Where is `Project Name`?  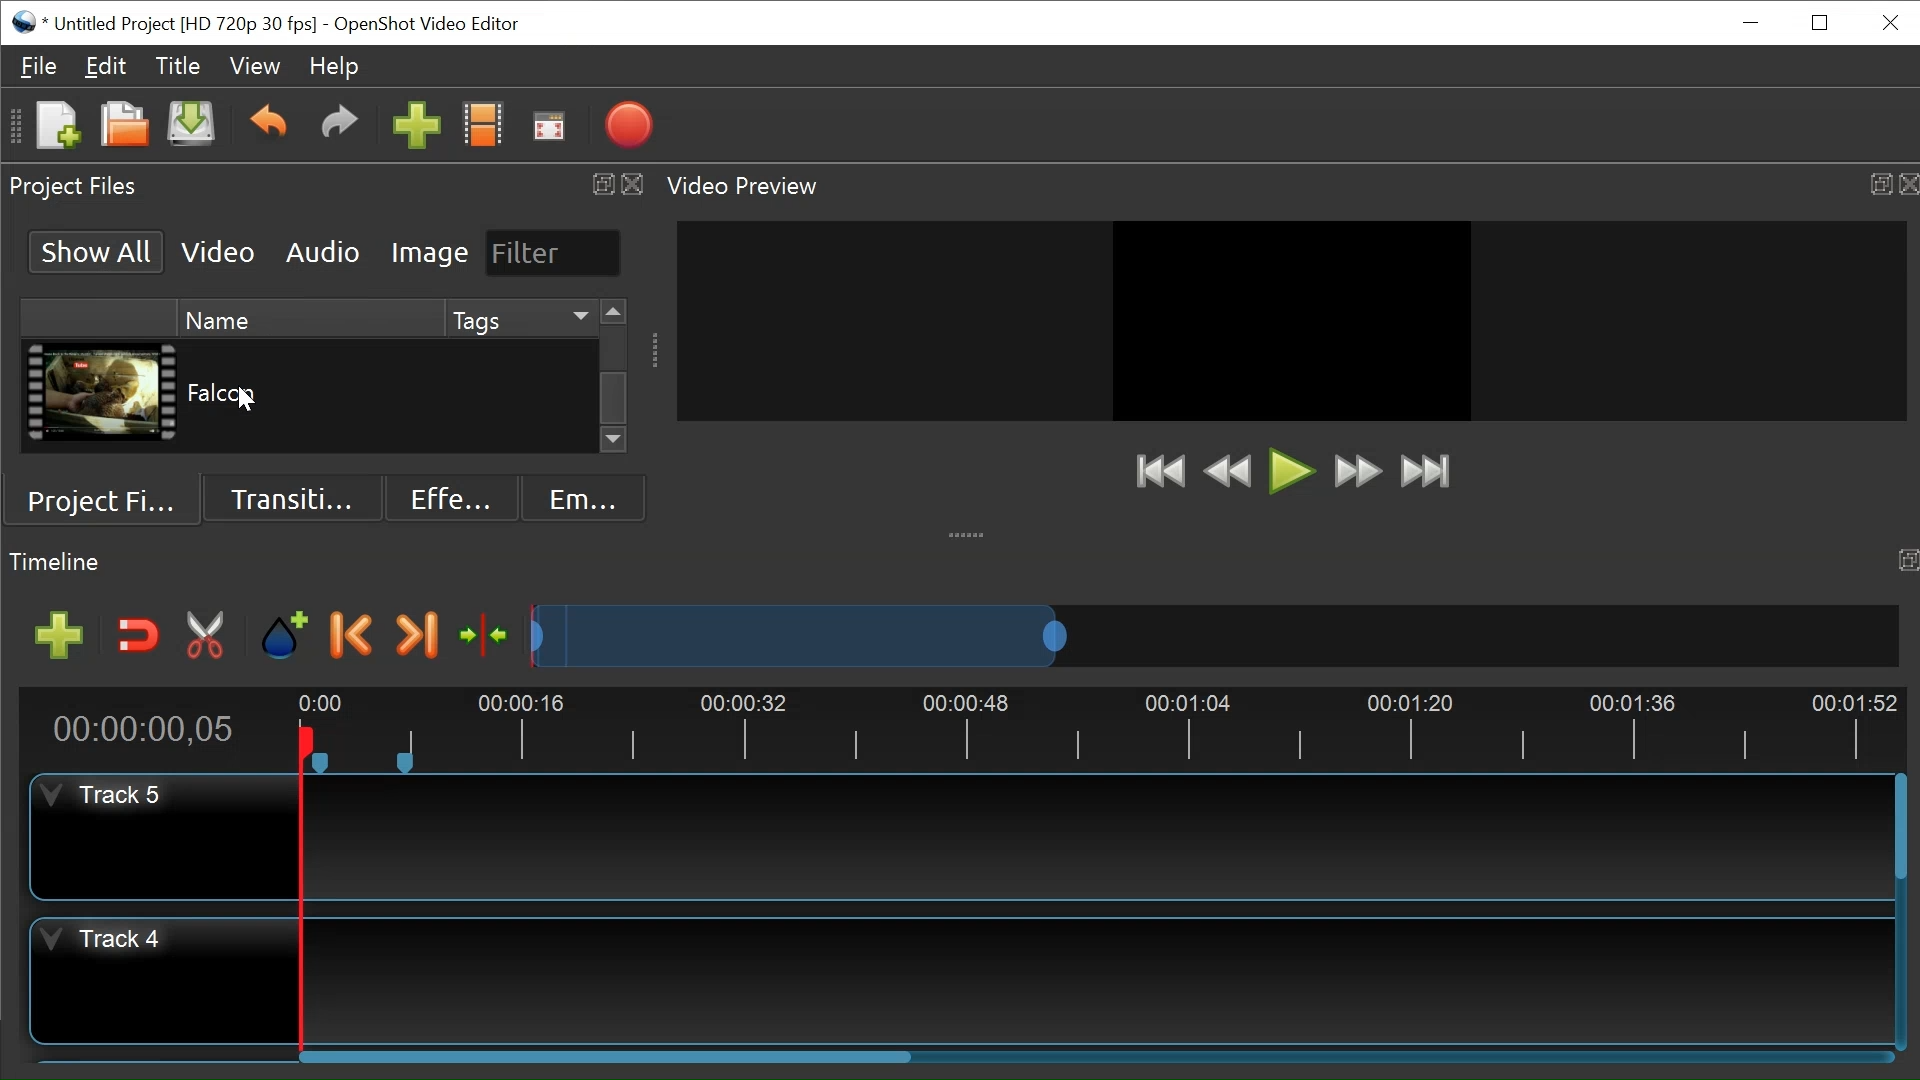
Project Name is located at coordinates (190, 22).